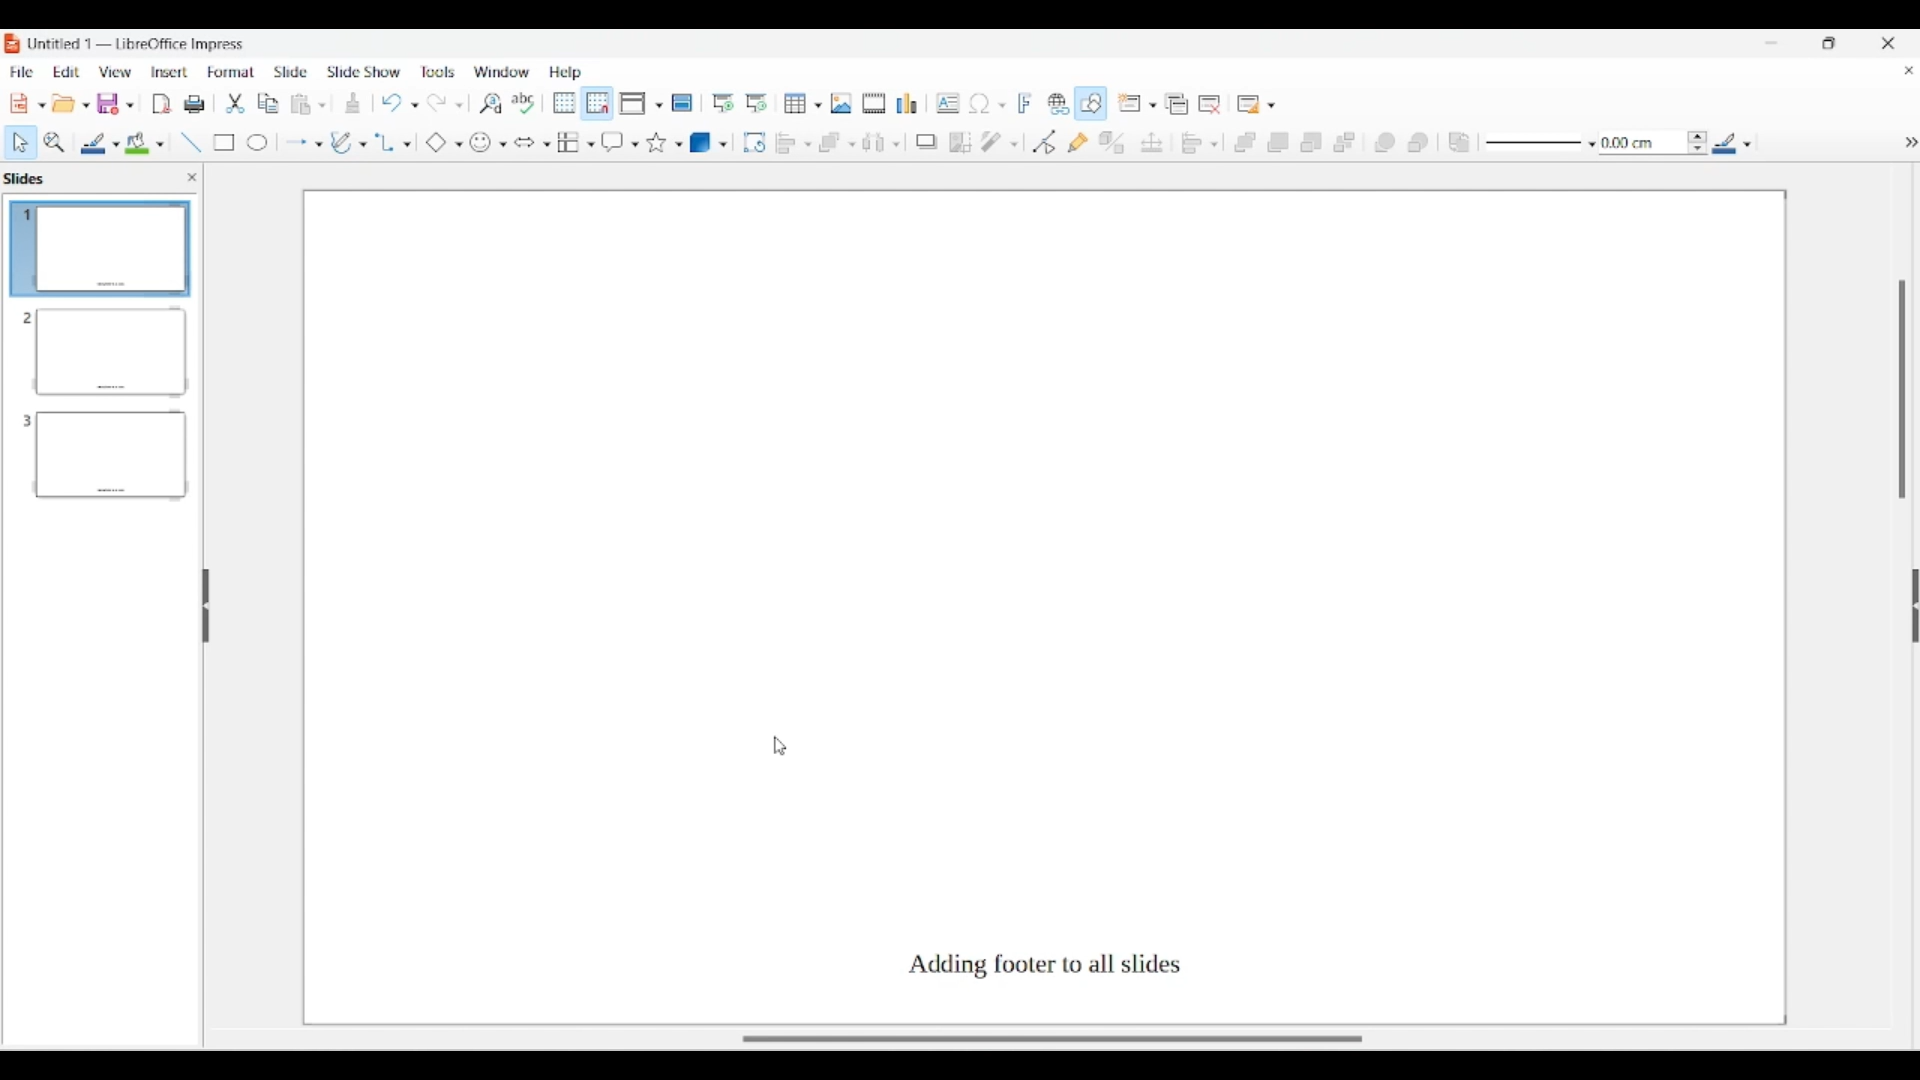  I want to click on Symbol shape options, so click(489, 143).